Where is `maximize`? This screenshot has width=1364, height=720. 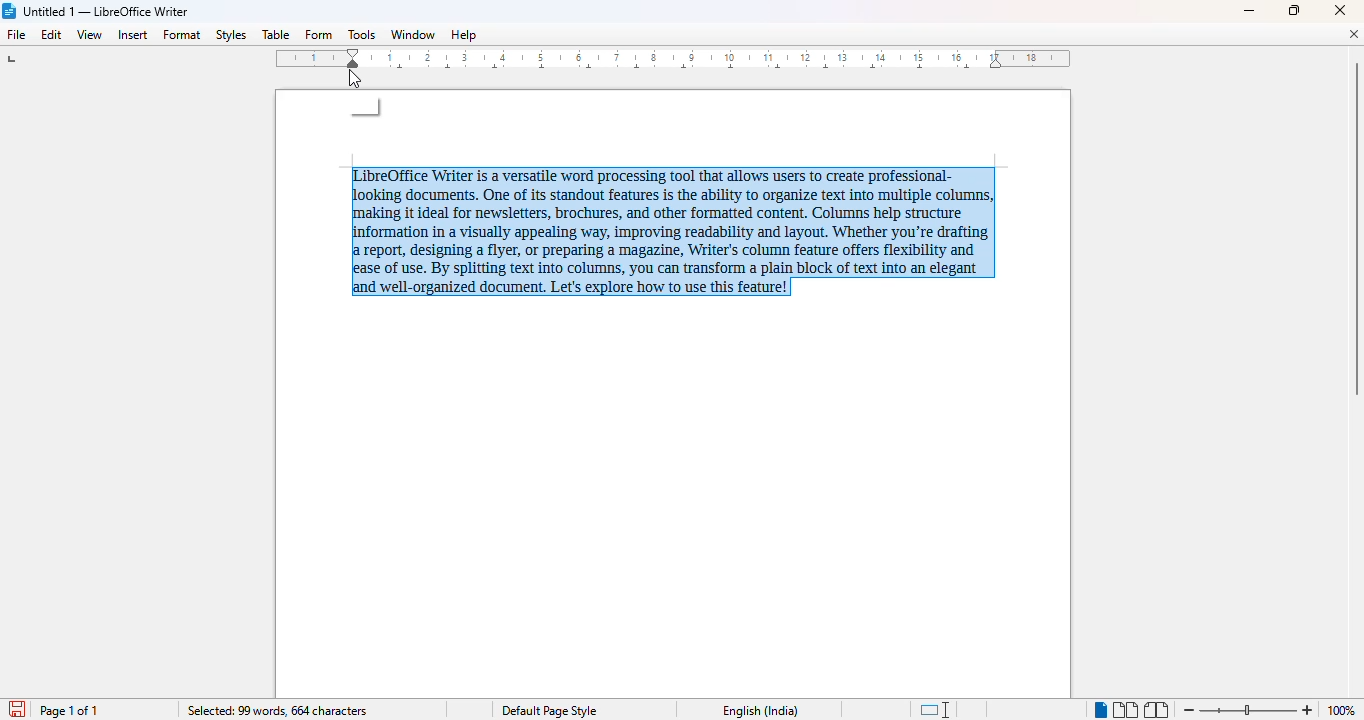 maximize is located at coordinates (1294, 10).